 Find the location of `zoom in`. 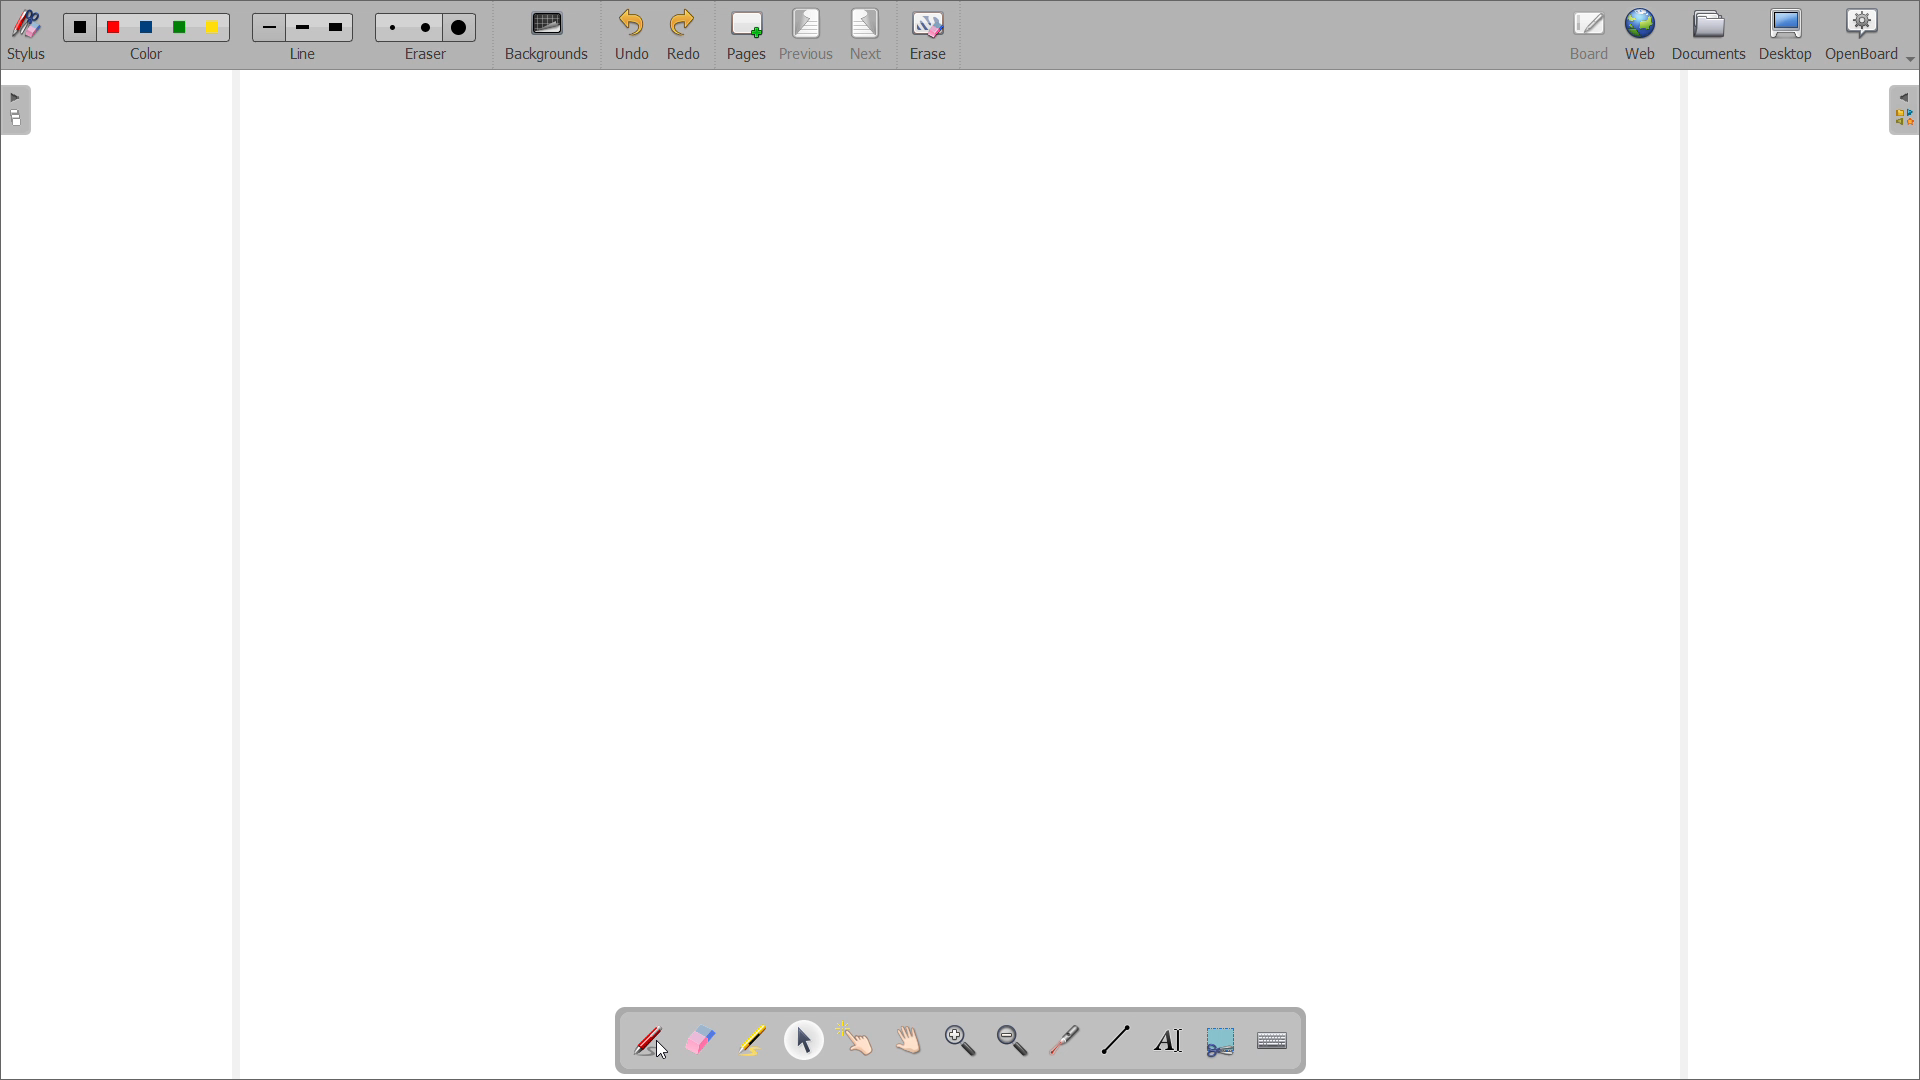

zoom in is located at coordinates (961, 1040).